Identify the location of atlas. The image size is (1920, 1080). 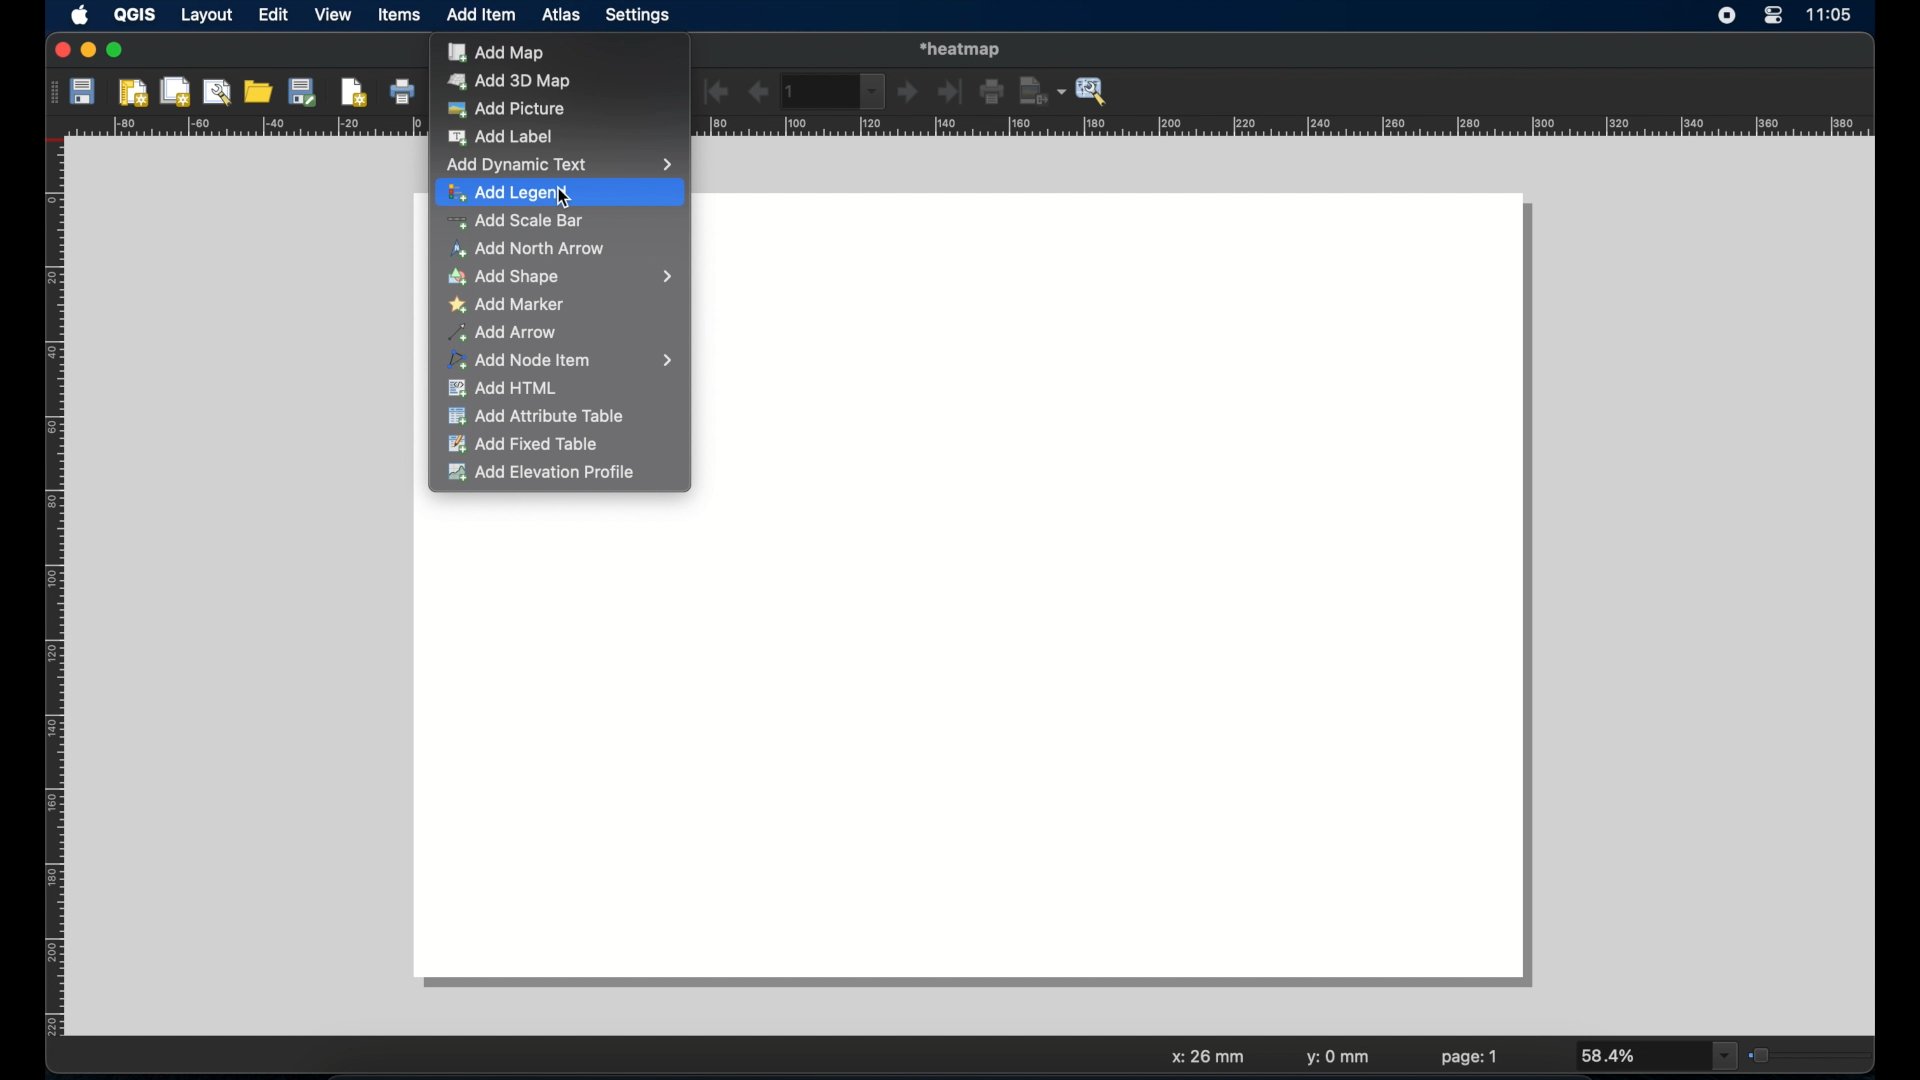
(565, 17).